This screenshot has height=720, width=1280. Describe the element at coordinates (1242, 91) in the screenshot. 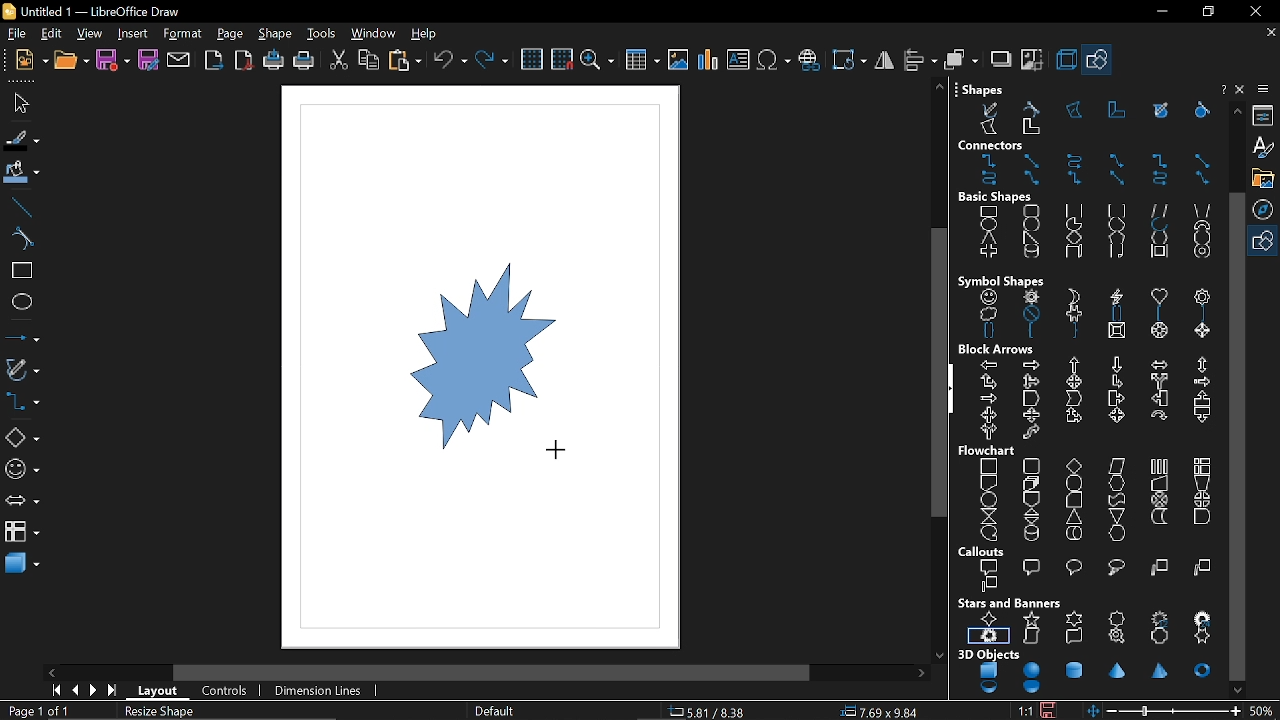

I see `Help` at that location.